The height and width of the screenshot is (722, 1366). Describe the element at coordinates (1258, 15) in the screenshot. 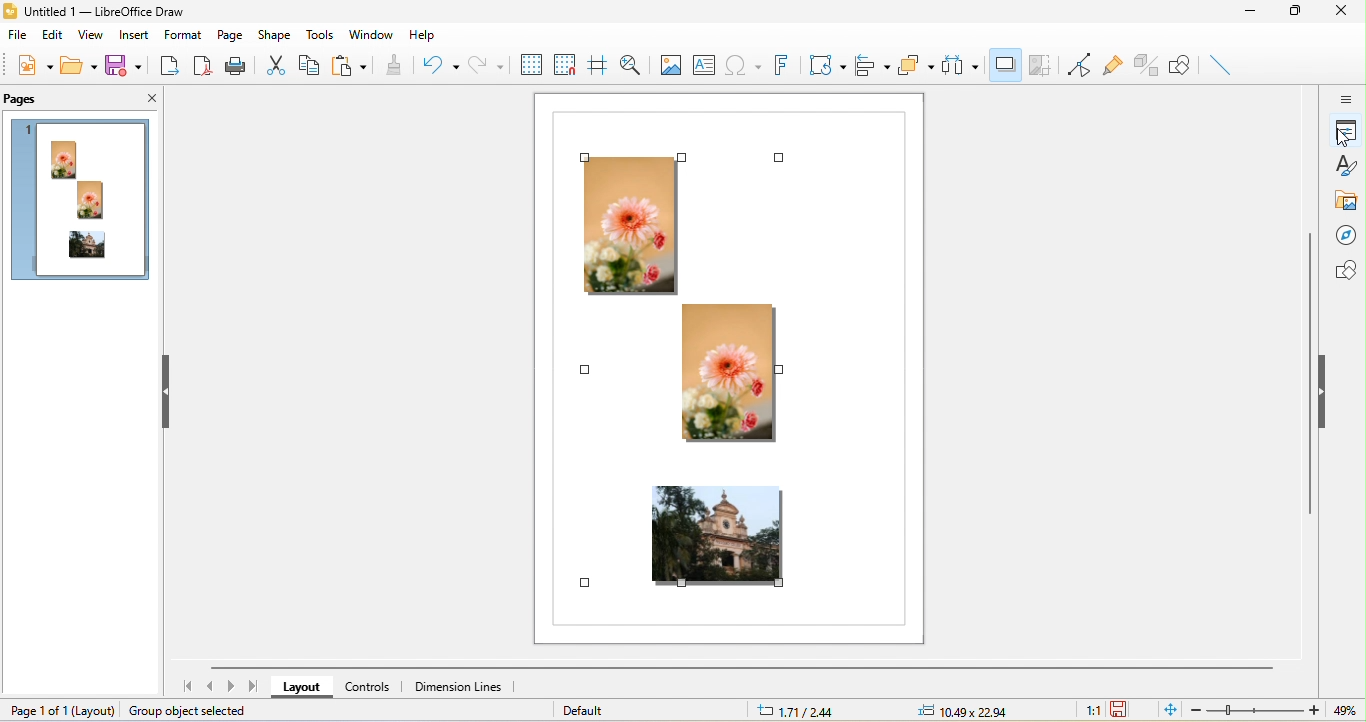

I see `minimize` at that location.